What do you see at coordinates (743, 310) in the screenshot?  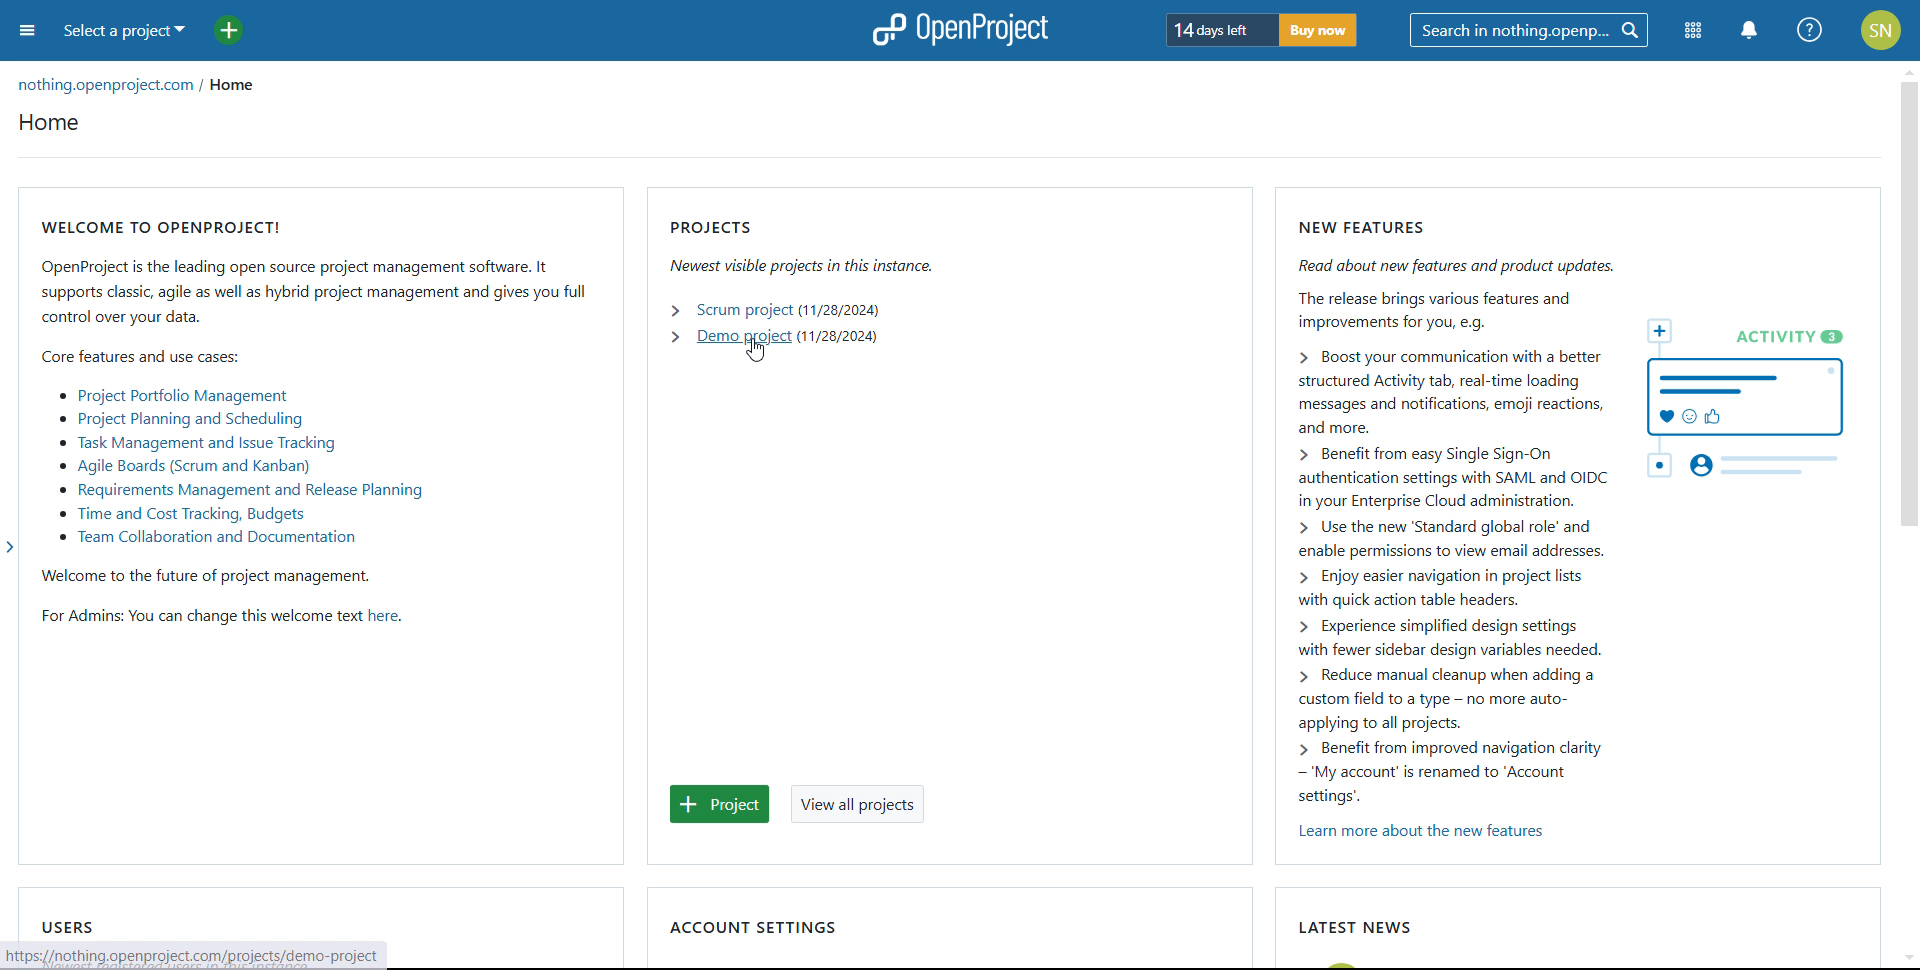 I see `scrum project` at bounding box center [743, 310].